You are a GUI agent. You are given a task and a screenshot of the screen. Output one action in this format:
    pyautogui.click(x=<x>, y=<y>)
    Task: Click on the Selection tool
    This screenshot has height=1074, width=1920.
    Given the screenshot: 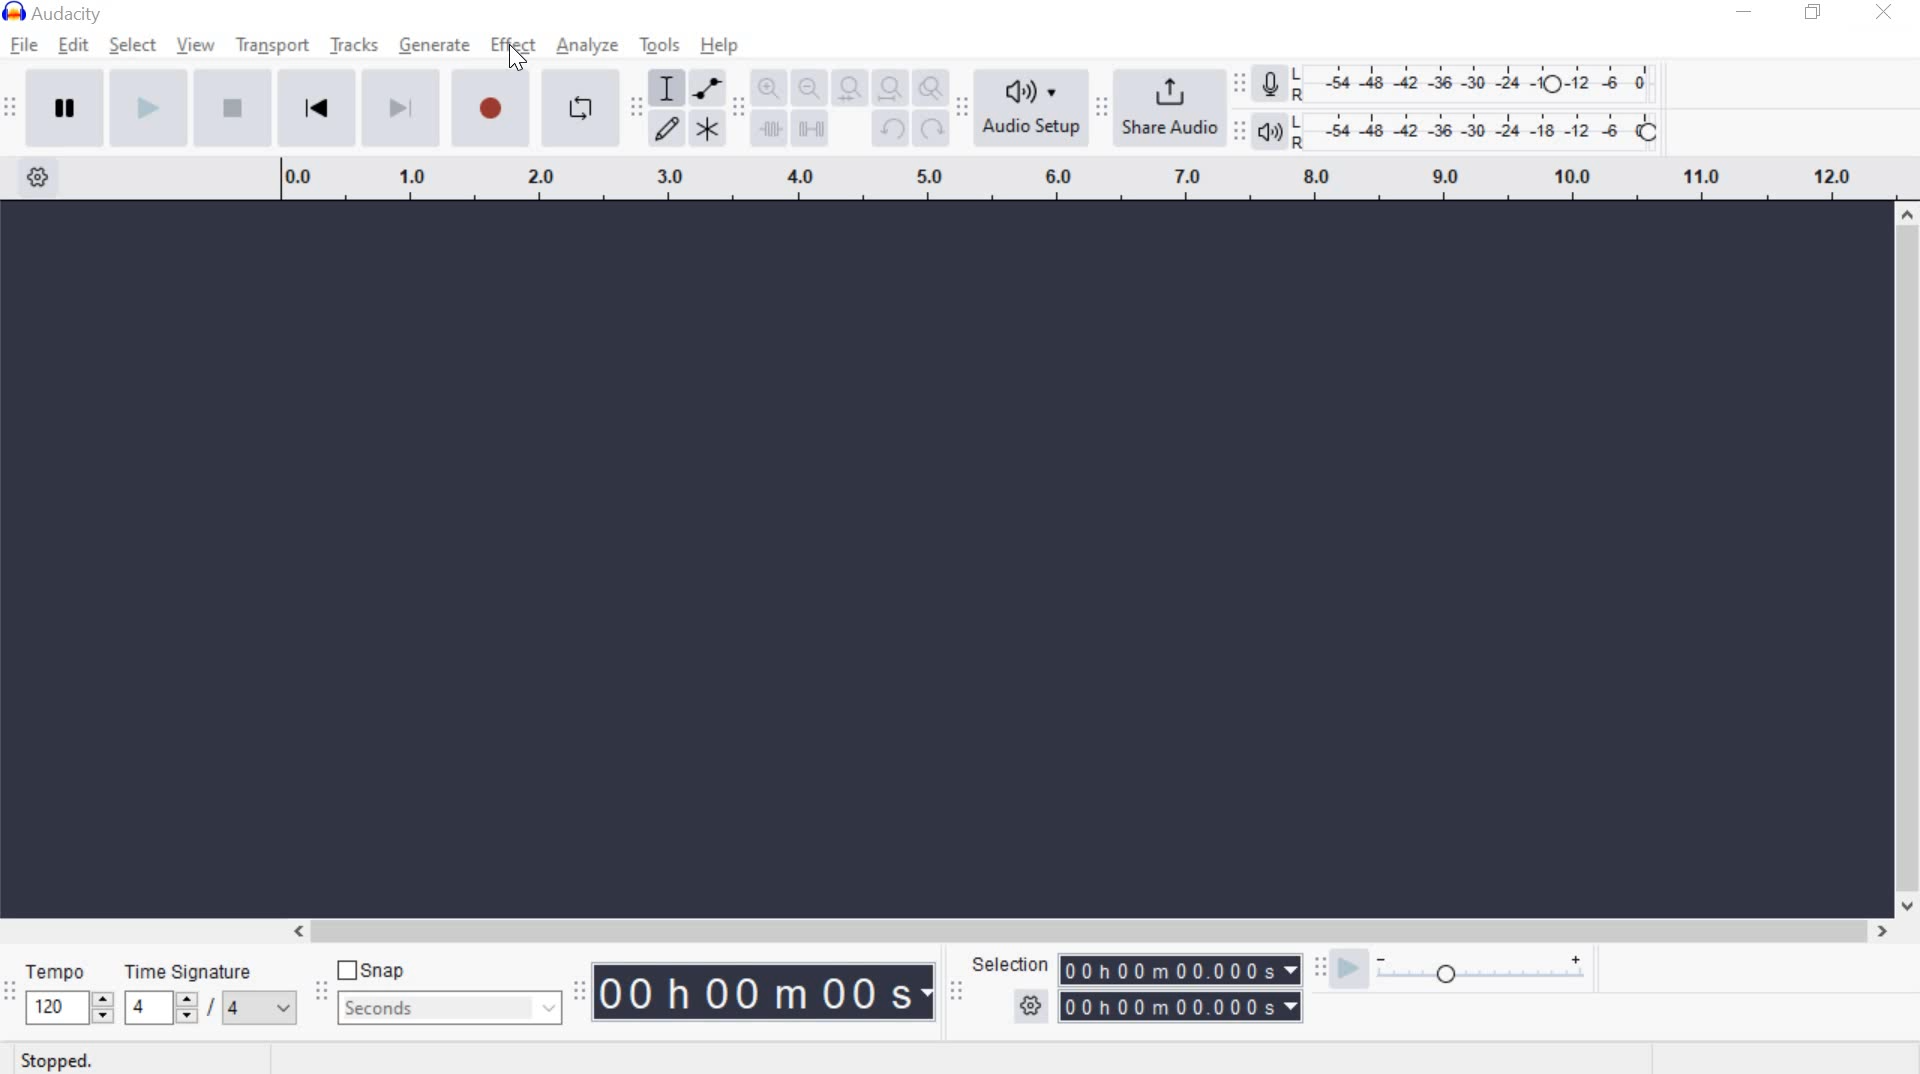 What is the action you would take?
    pyautogui.click(x=670, y=87)
    